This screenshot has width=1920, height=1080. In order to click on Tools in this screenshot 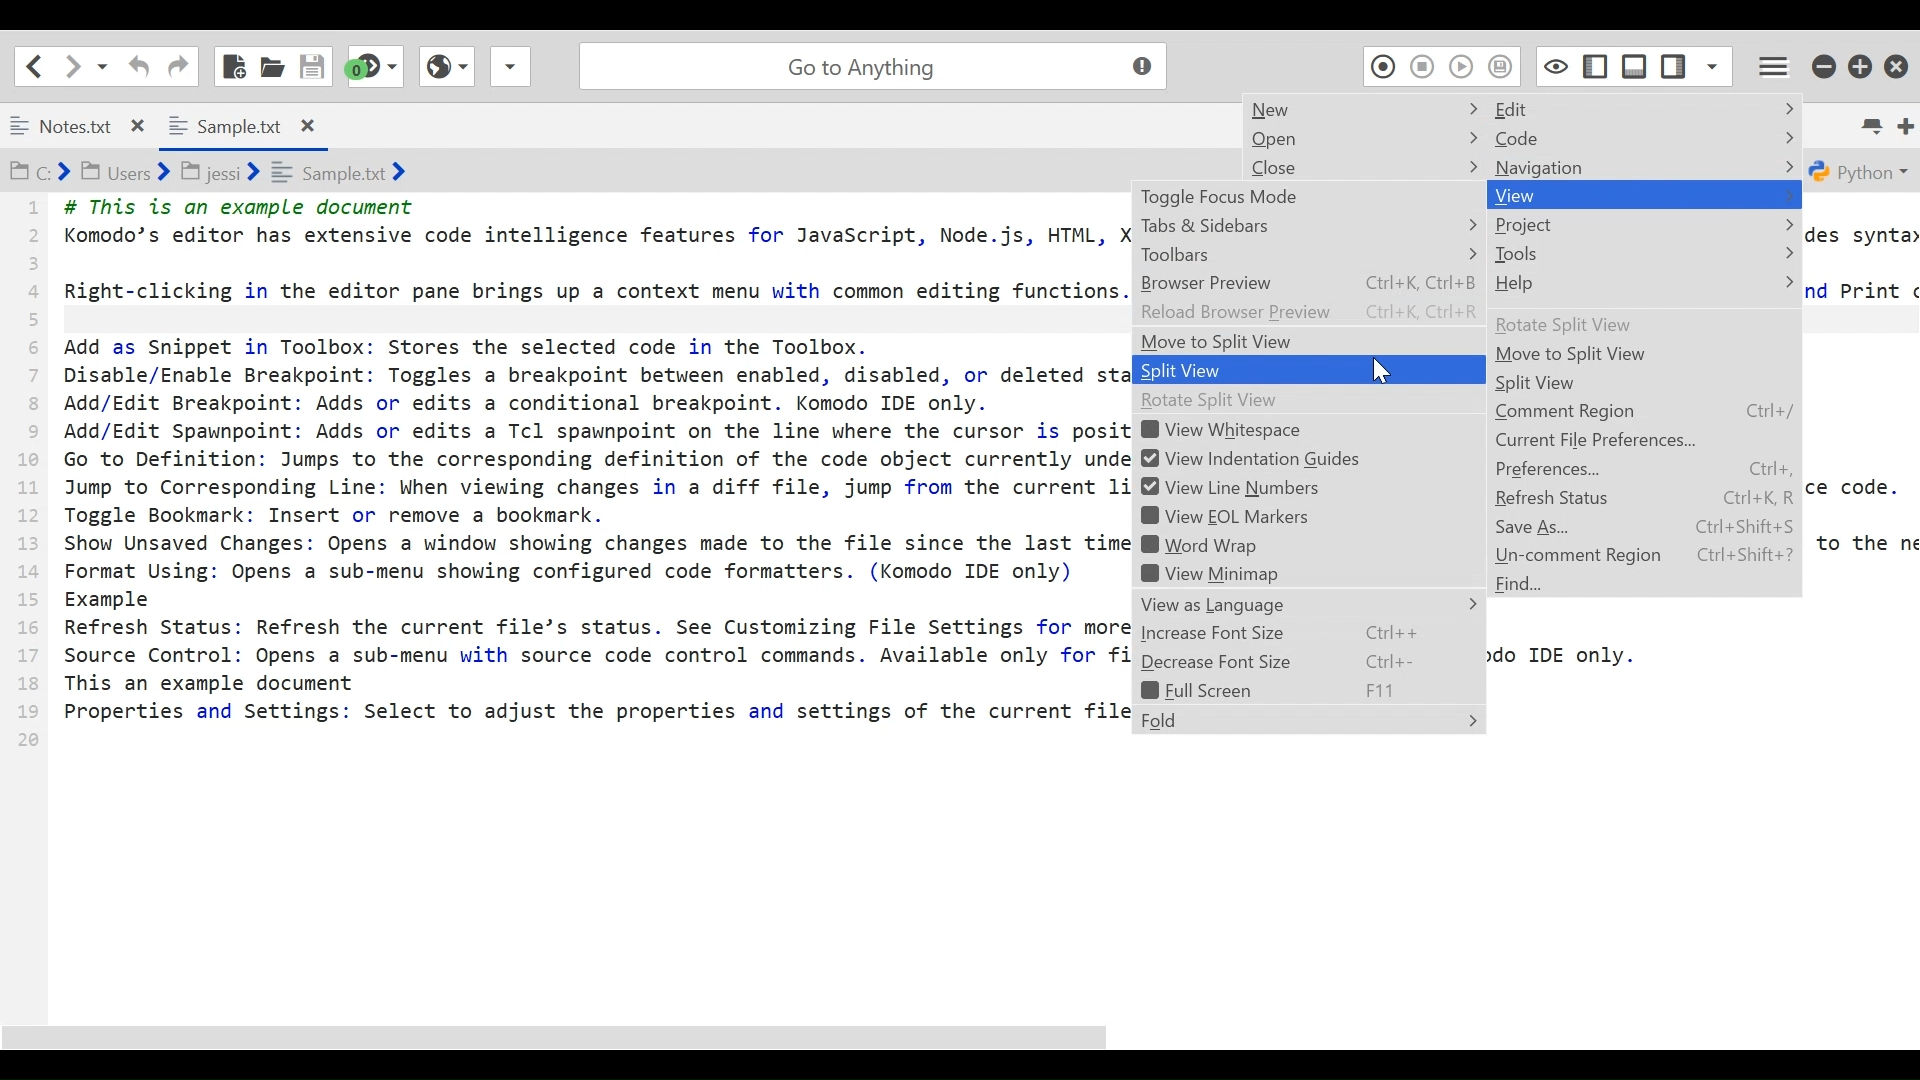, I will do `click(1647, 254)`.